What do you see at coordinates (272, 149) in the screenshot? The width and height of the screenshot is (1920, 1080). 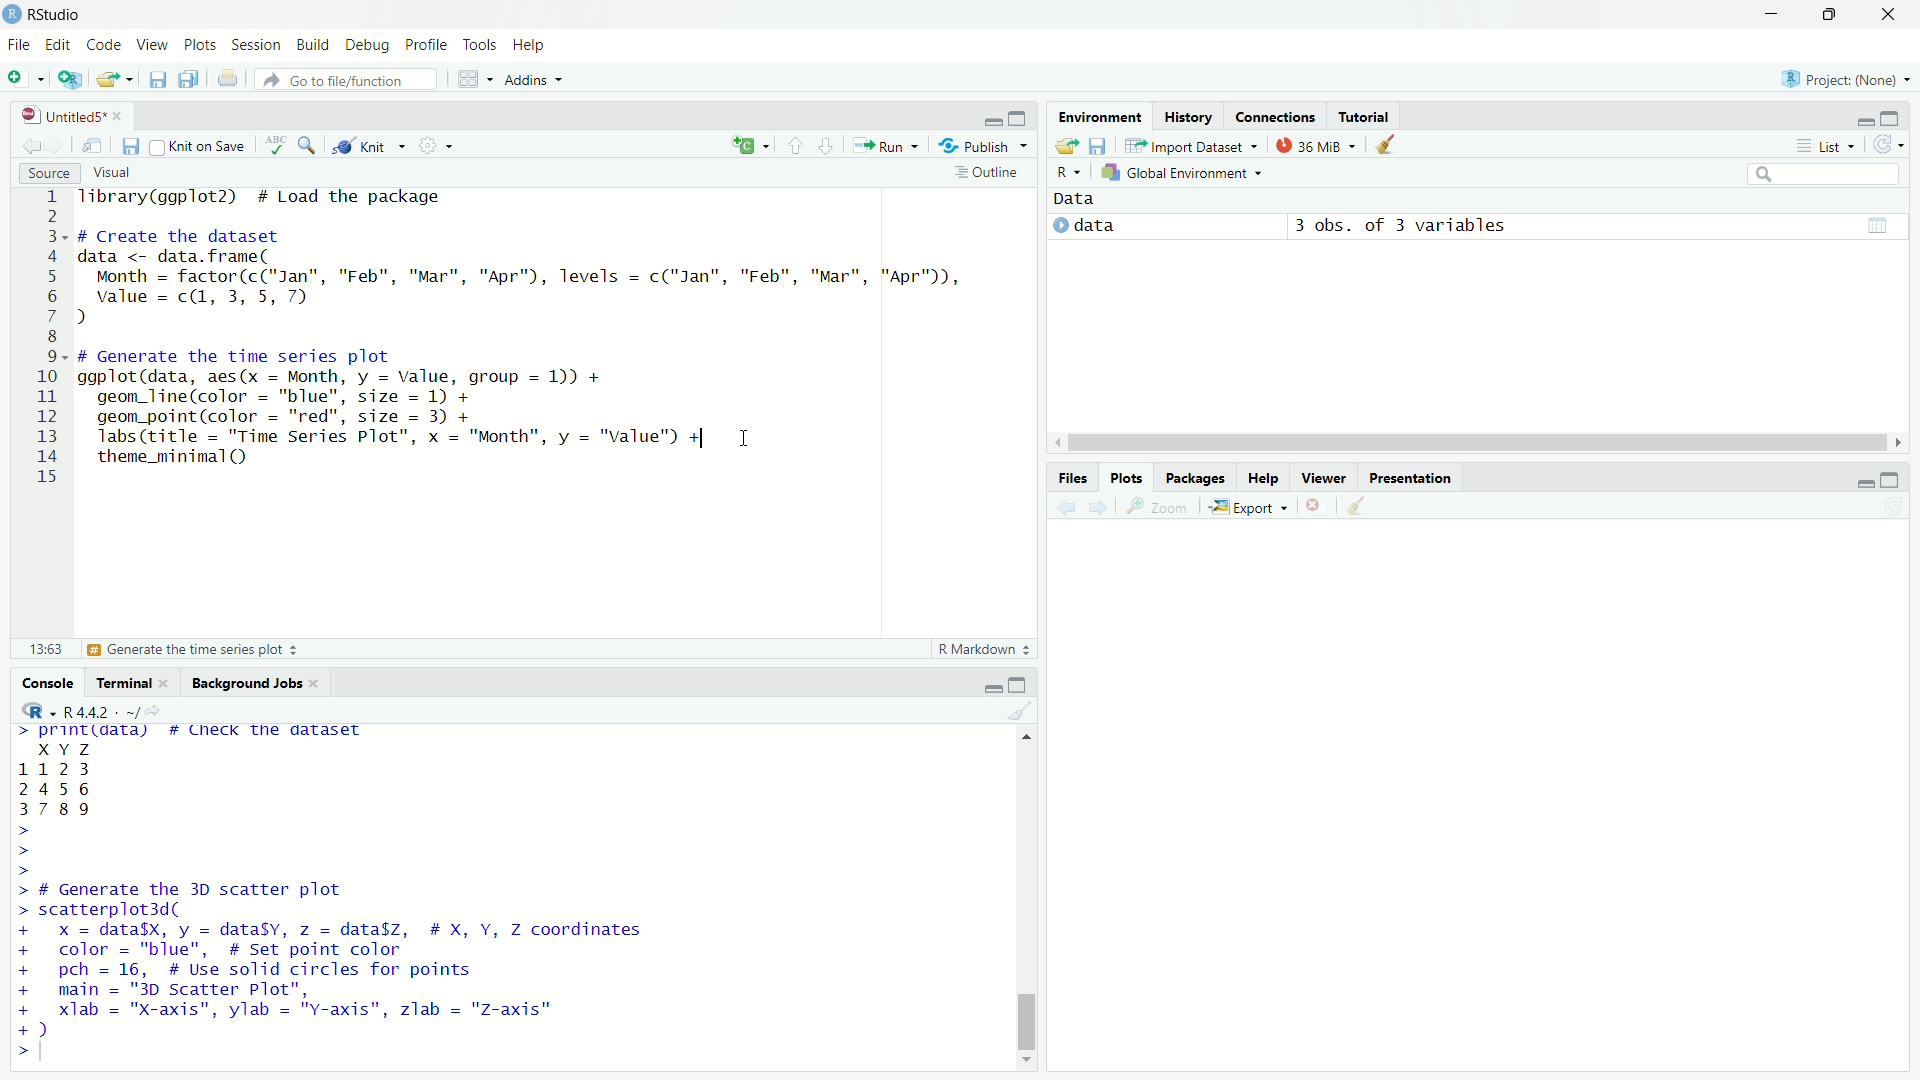 I see `spell check` at bounding box center [272, 149].